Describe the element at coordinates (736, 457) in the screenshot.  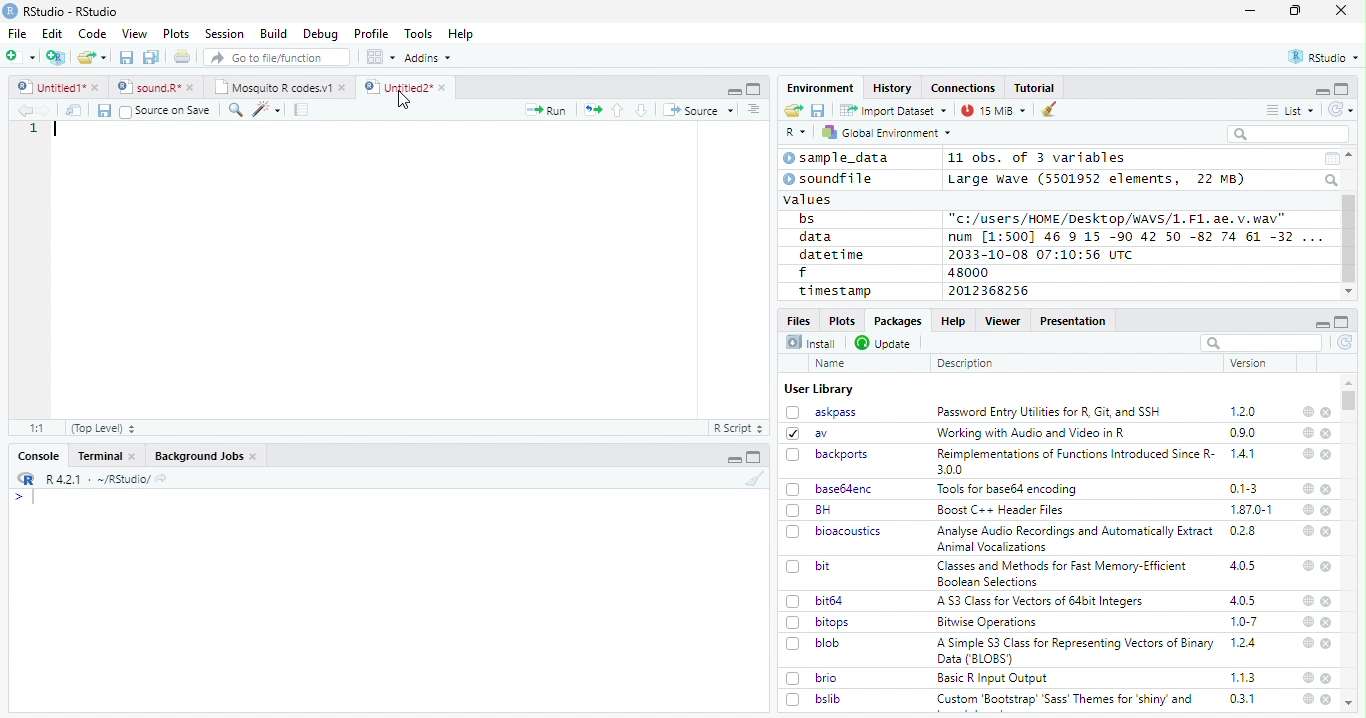
I see `minimize` at that location.